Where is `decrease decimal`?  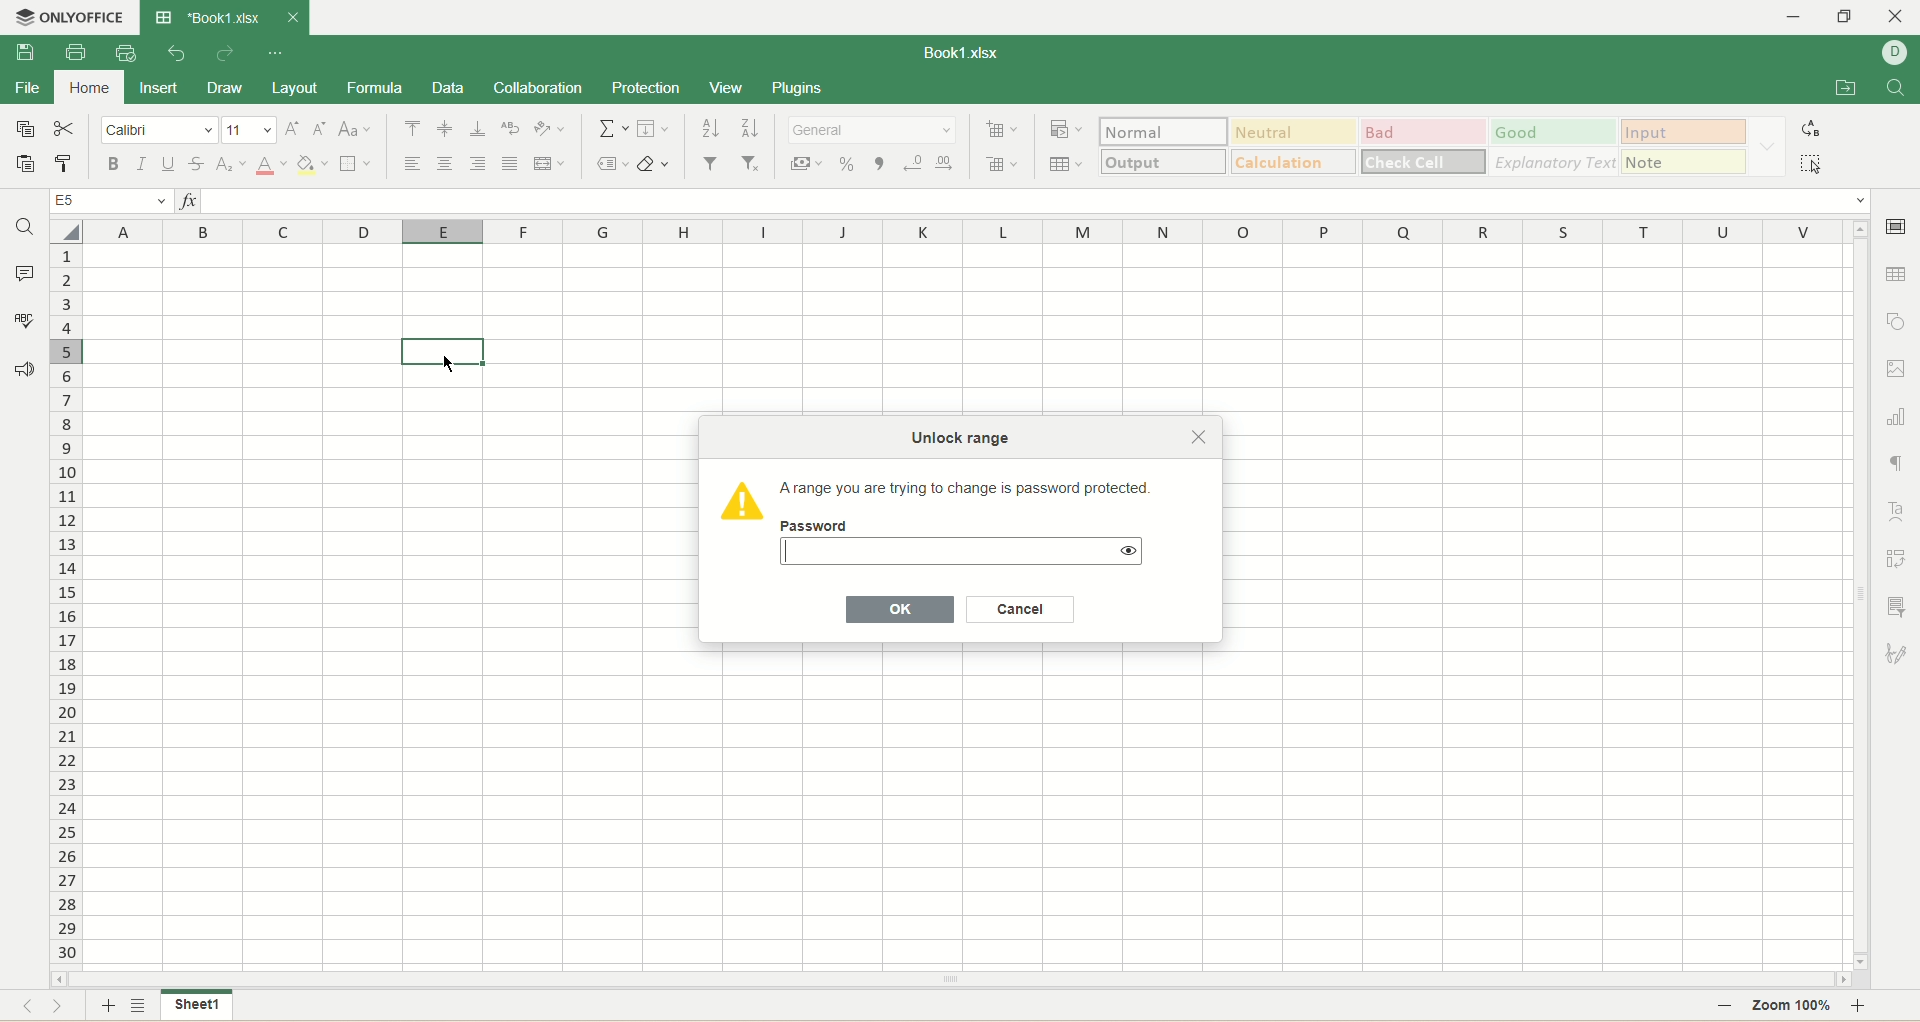 decrease decimal is located at coordinates (910, 163).